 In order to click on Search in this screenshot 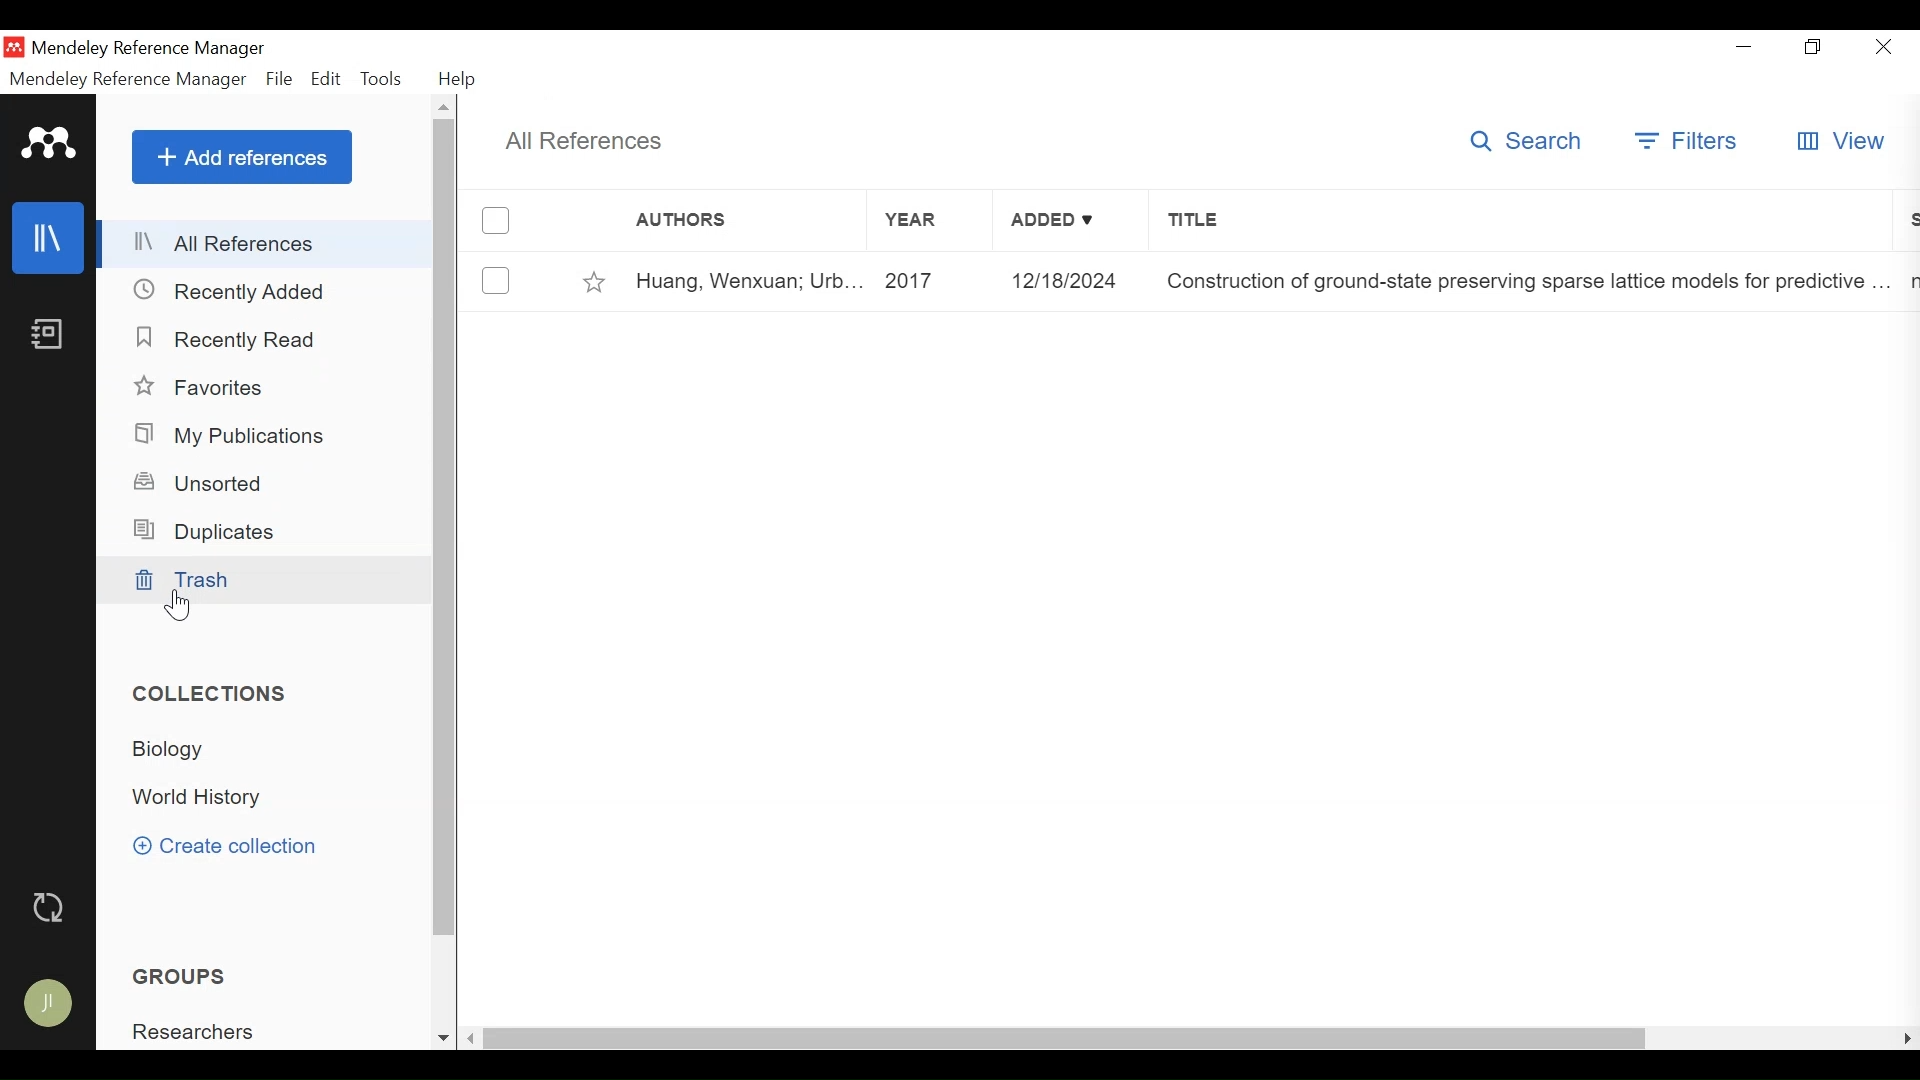, I will do `click(1527, 141)`.